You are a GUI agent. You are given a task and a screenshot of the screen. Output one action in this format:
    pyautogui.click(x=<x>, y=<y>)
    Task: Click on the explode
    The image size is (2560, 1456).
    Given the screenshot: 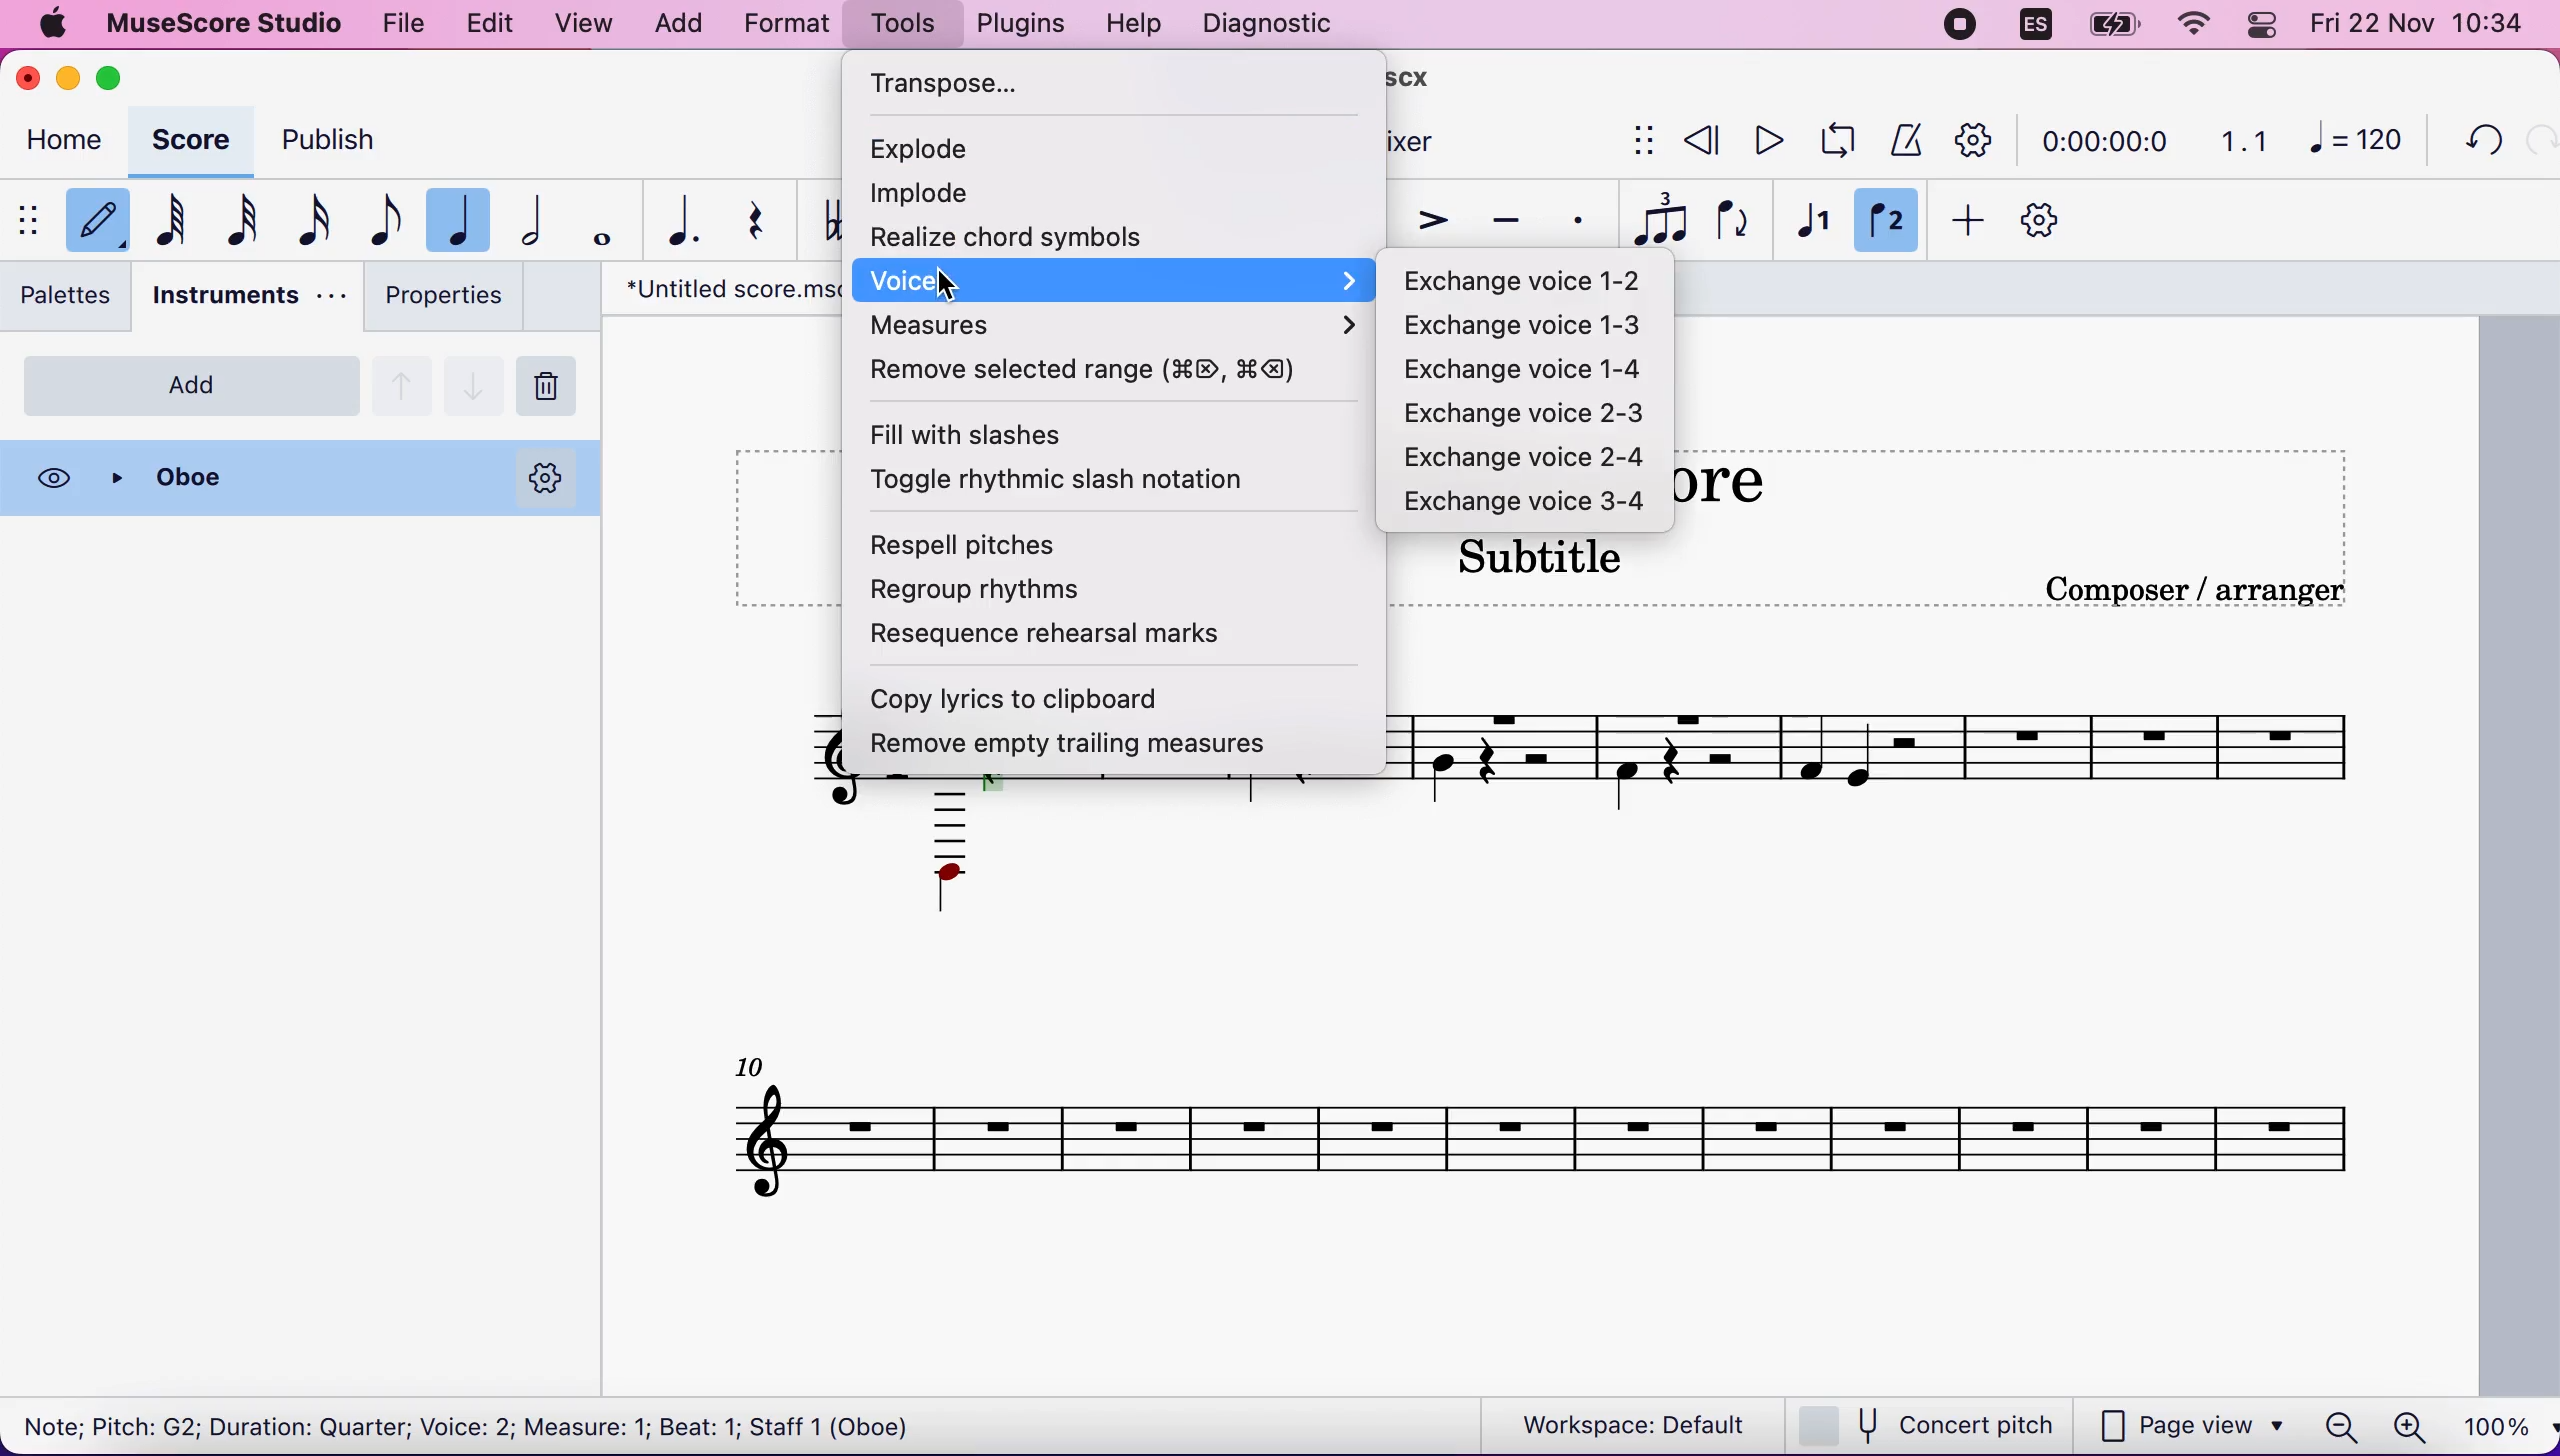 What is the action you would take?
    pyautogui.click(x=971, y=147)
    